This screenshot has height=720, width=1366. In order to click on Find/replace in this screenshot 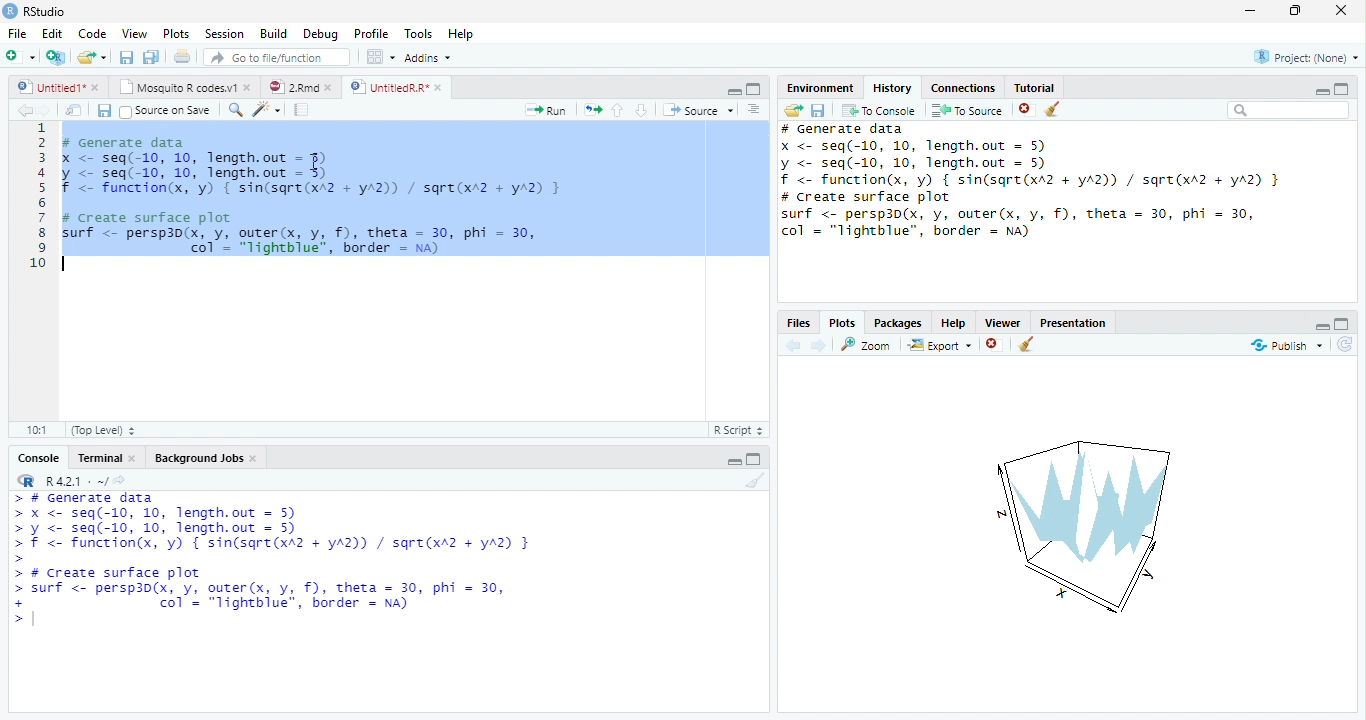, I will do `click(234, 110)`.